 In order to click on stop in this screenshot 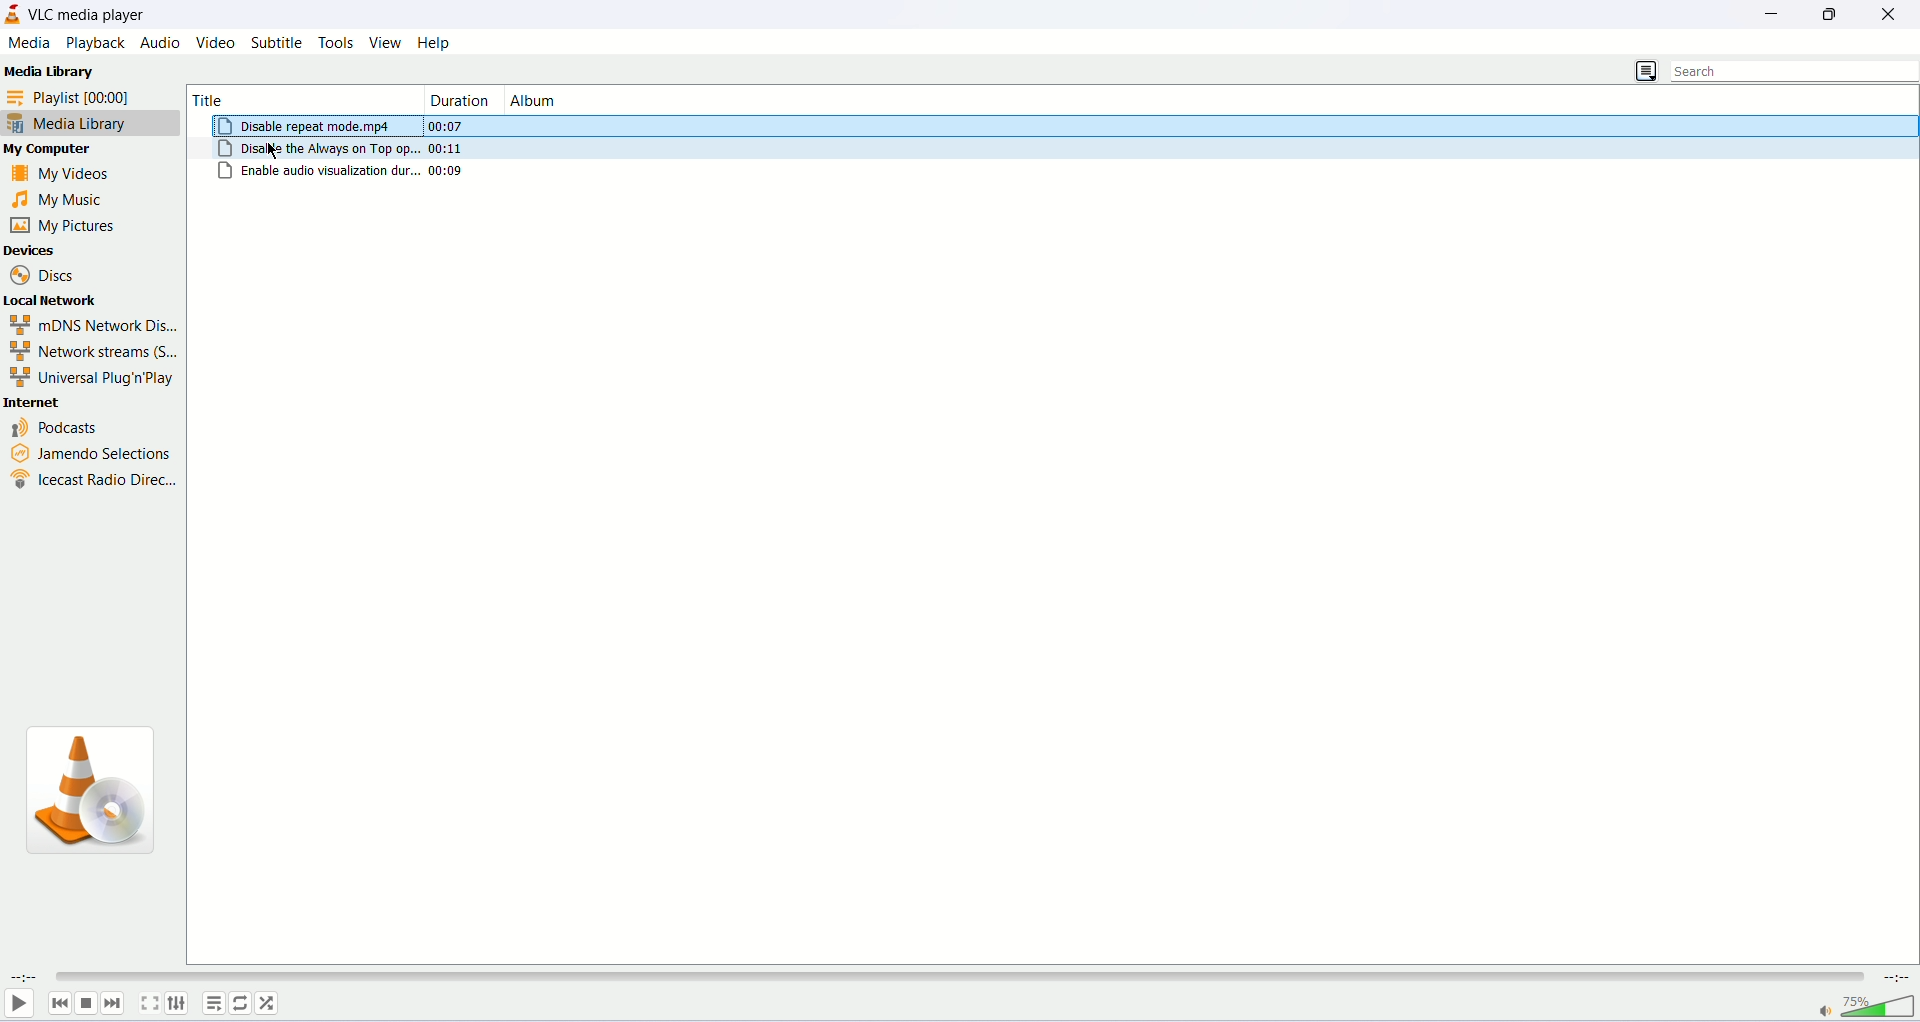, I will do `click(86, 1004)`.